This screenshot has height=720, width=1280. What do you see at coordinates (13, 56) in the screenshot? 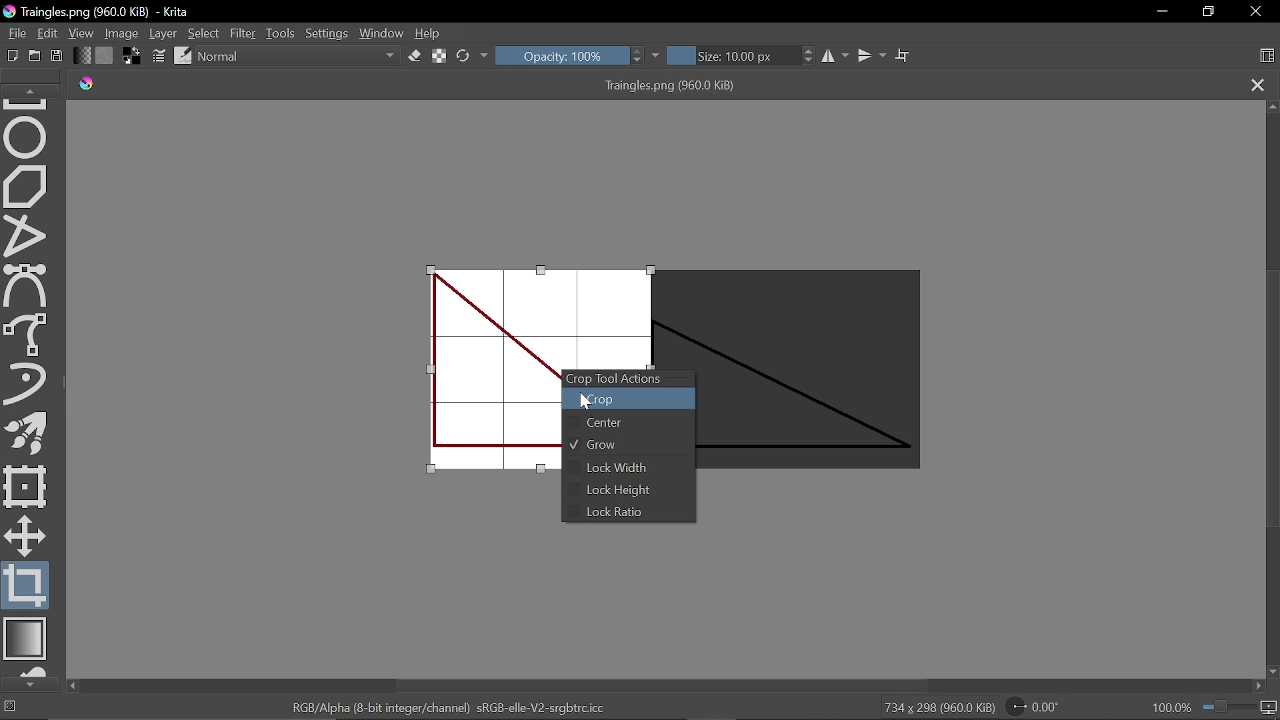
I see `Create new document` at bounding box center [13, 56].